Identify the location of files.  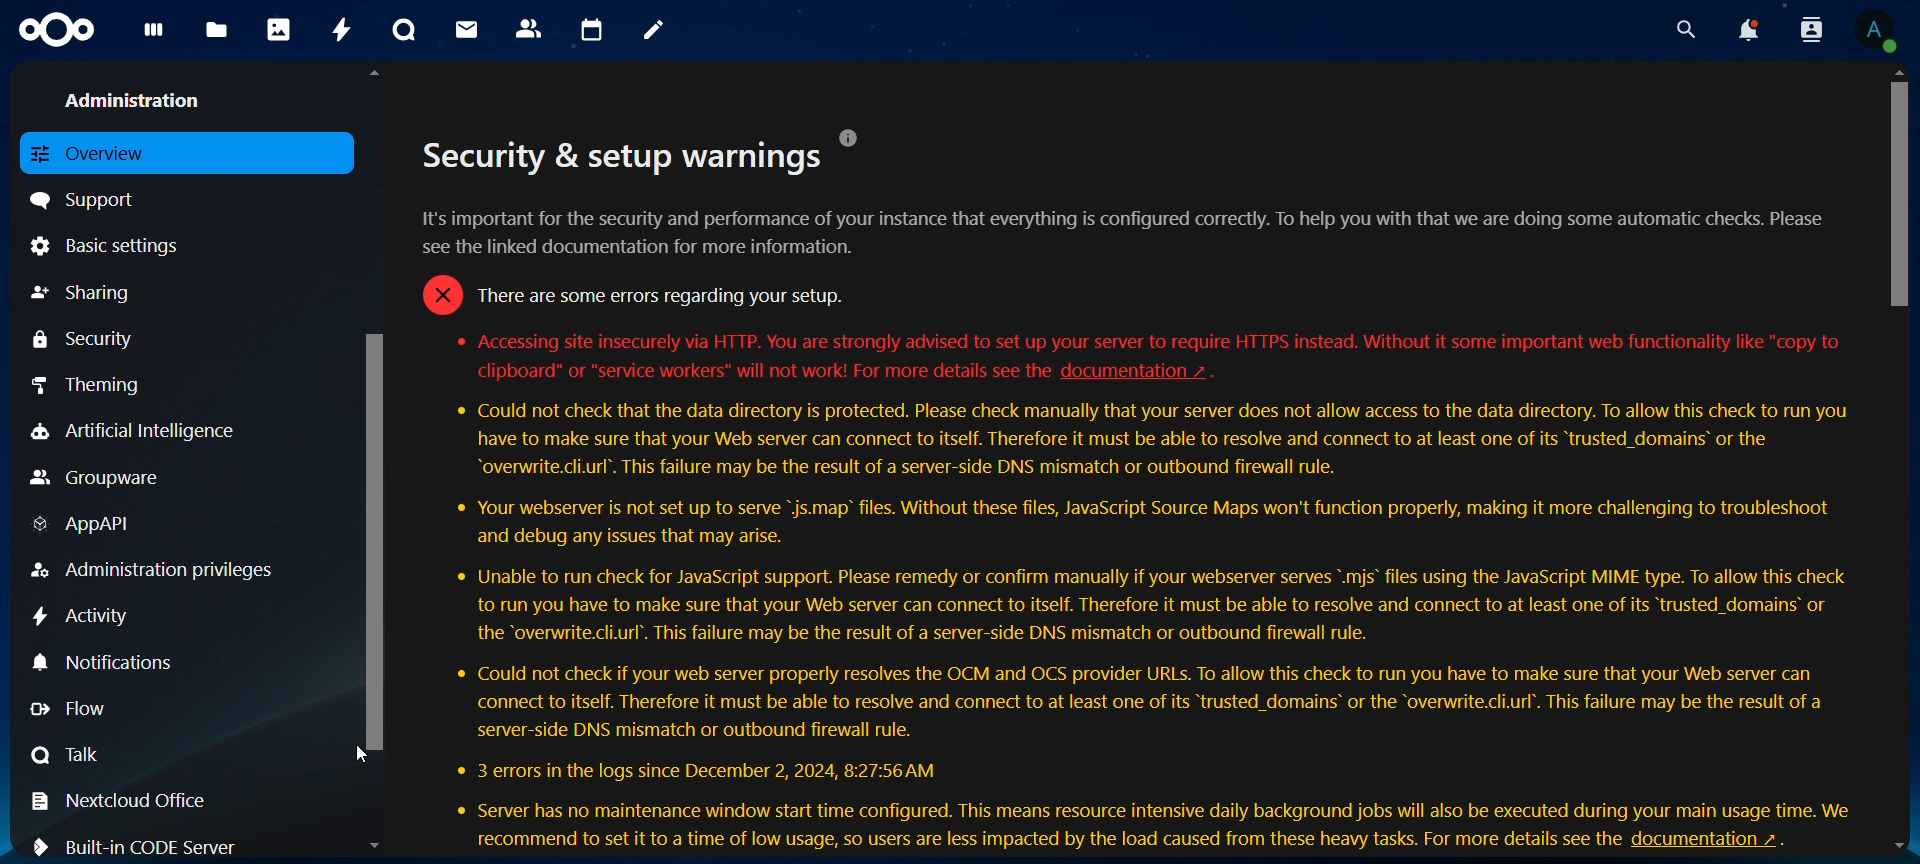
(217, 32).